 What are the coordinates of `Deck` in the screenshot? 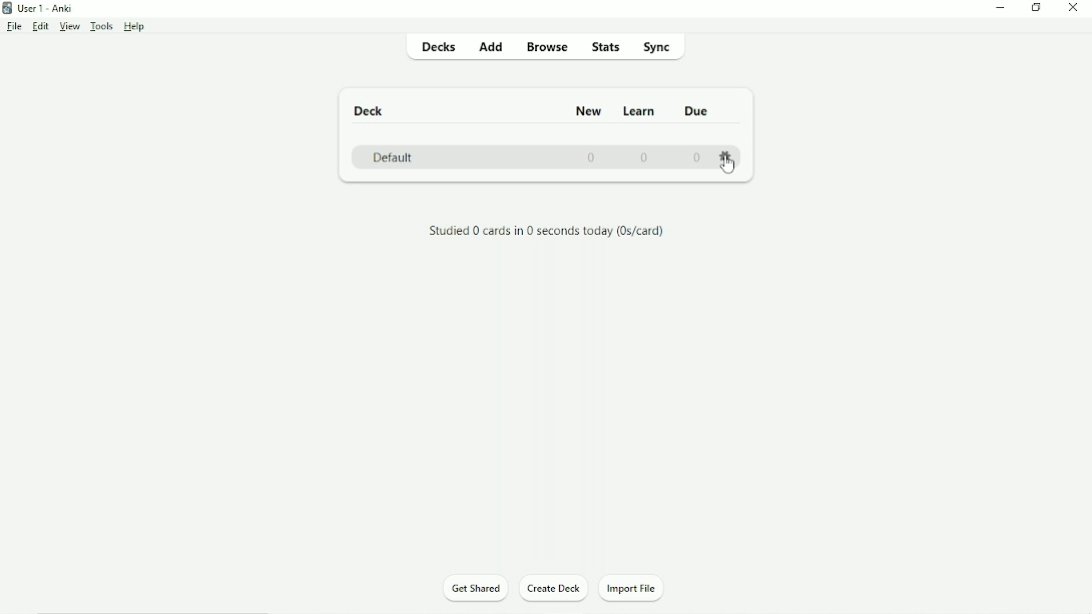 It's located at (372, 110).